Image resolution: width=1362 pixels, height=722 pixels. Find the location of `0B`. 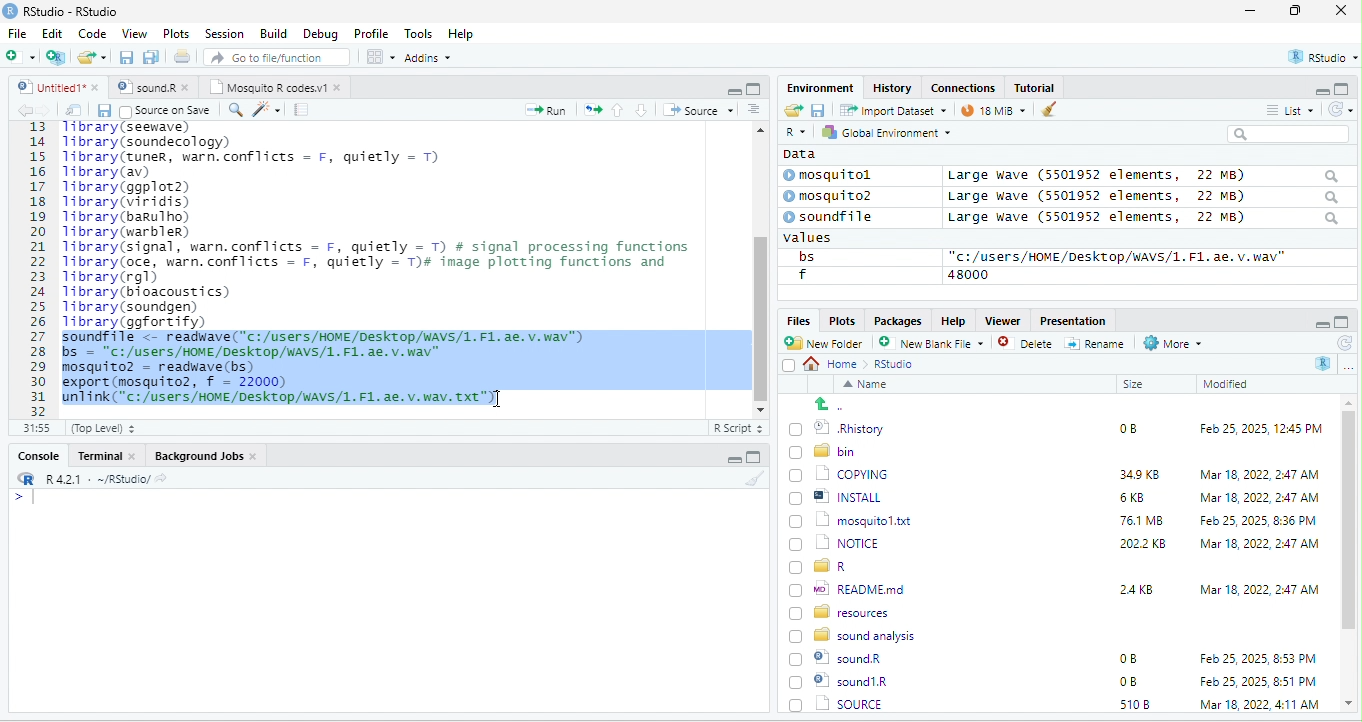

0B is located at coordinates (1121, 426).